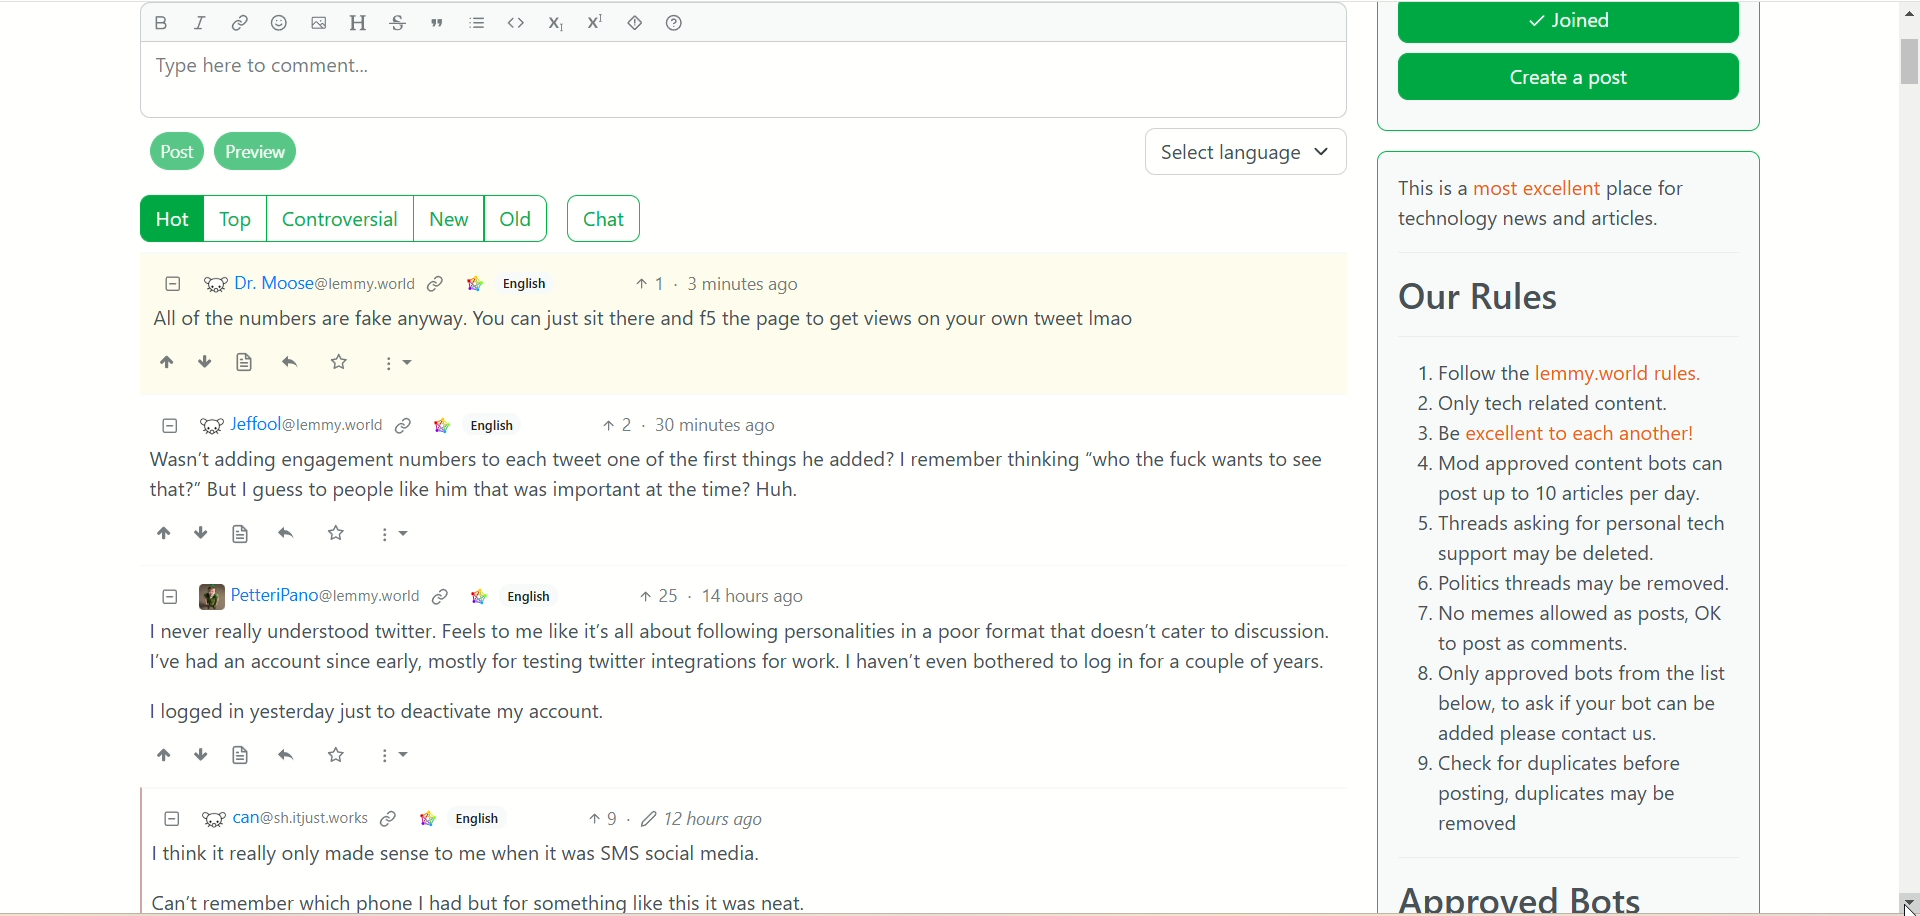  Describe the element at coordinates (658, 595) in the screenshot. I see `Upvote 25` at that location.